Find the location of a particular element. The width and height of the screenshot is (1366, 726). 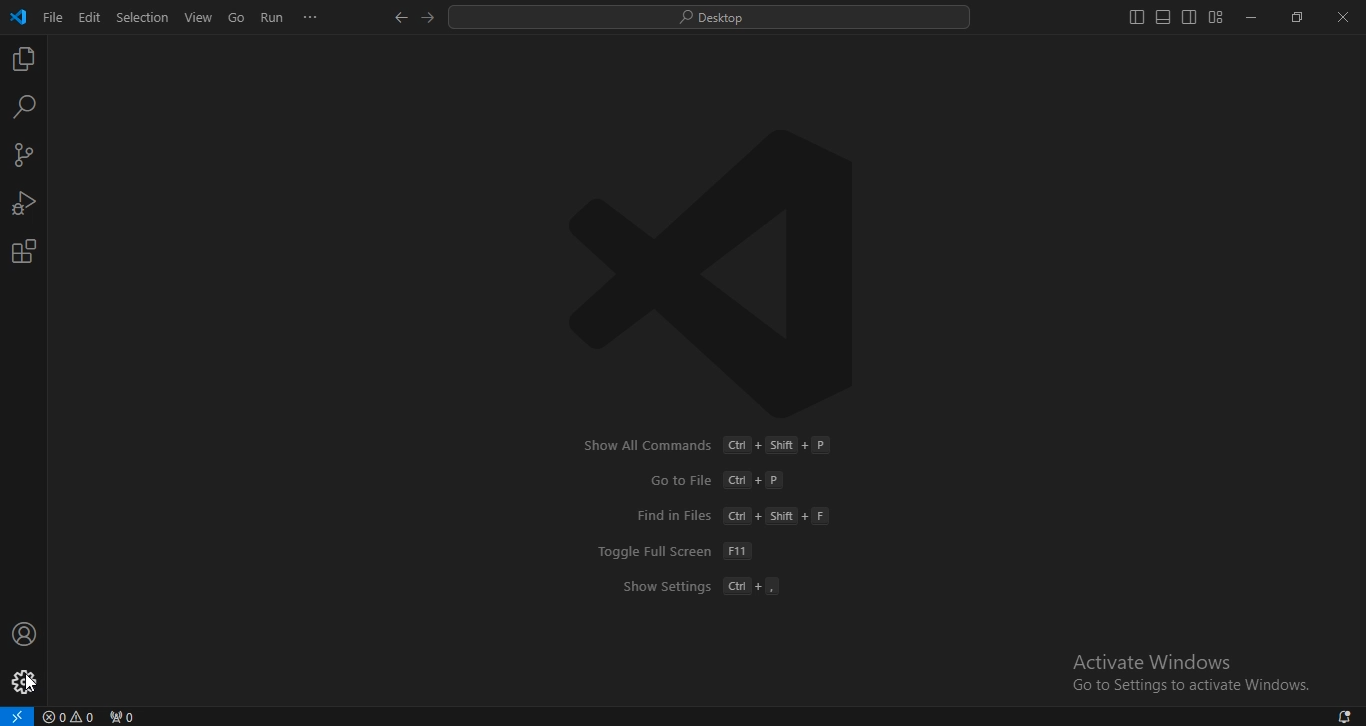

source control is located at coordinates (25, 155).